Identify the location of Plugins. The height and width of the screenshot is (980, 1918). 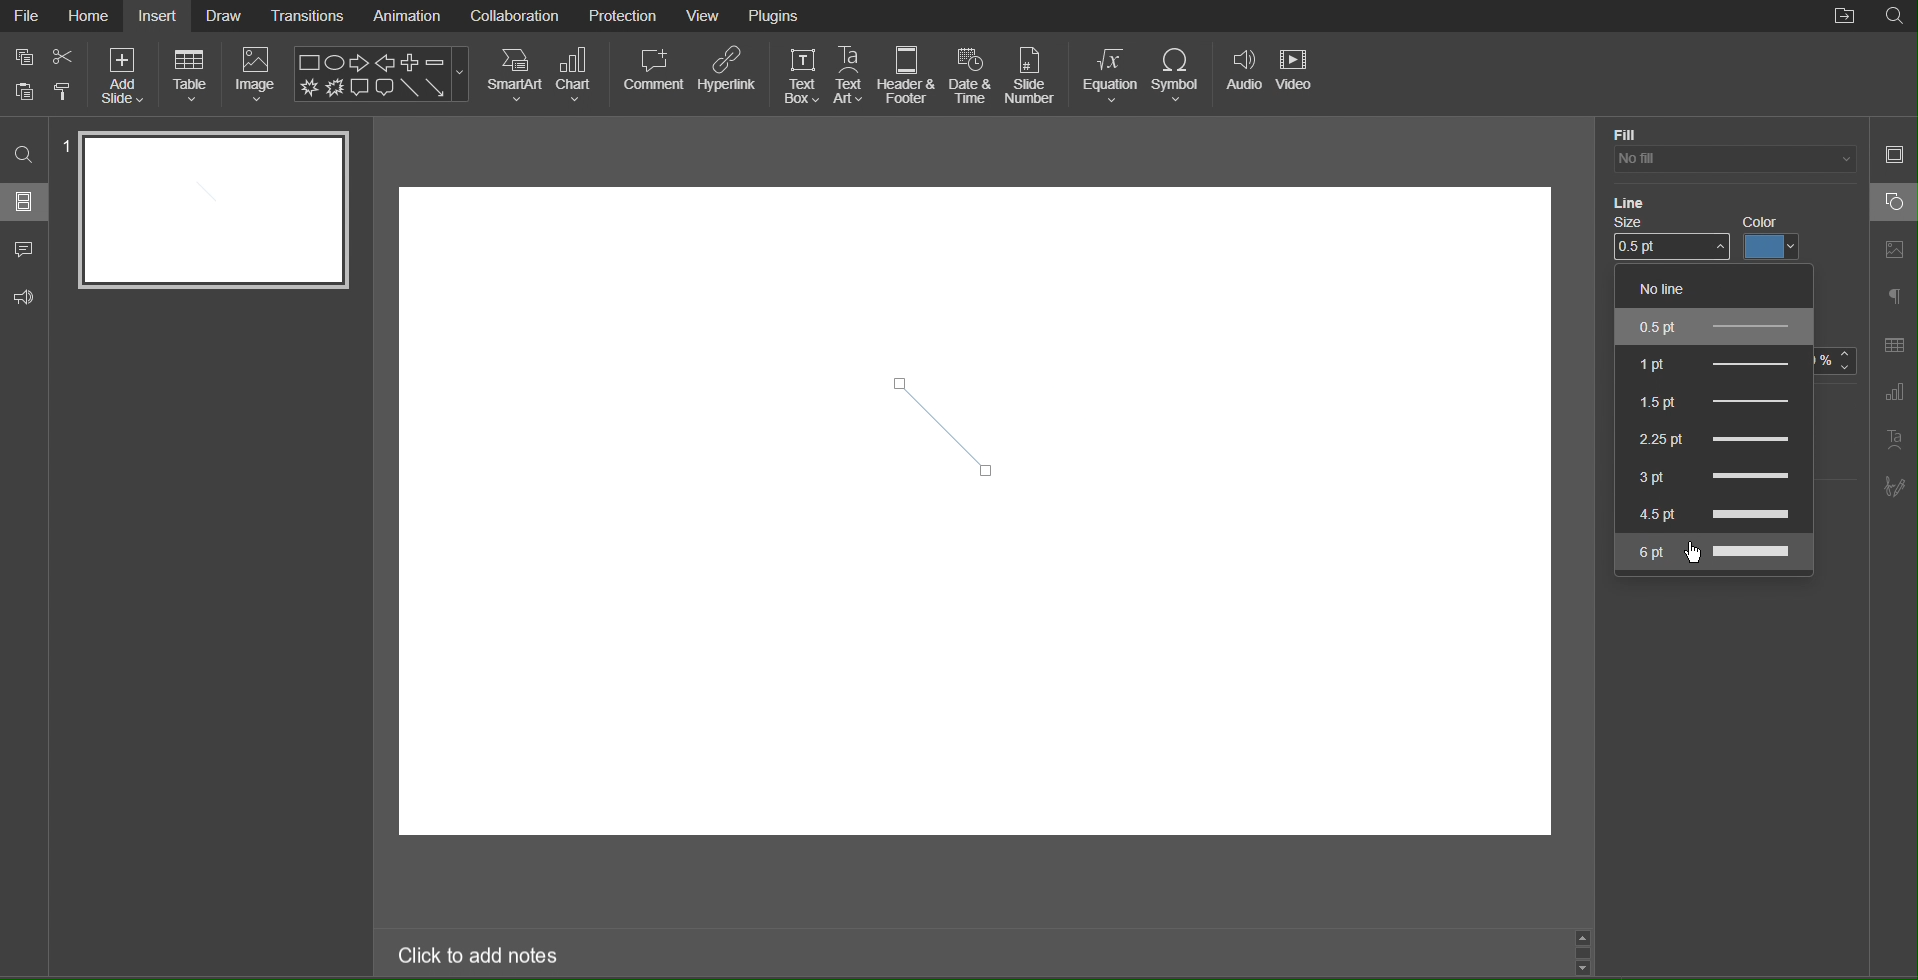
(777, 16).